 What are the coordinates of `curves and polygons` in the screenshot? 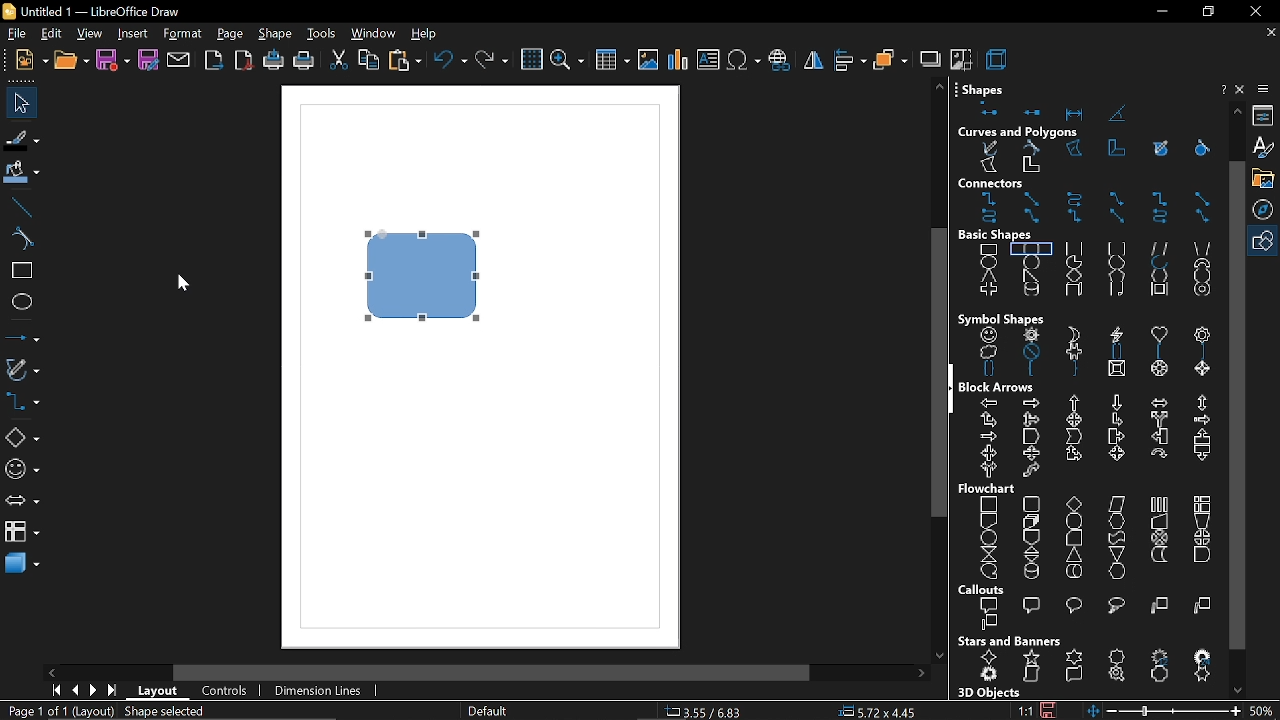 It's located at (1019, 133).